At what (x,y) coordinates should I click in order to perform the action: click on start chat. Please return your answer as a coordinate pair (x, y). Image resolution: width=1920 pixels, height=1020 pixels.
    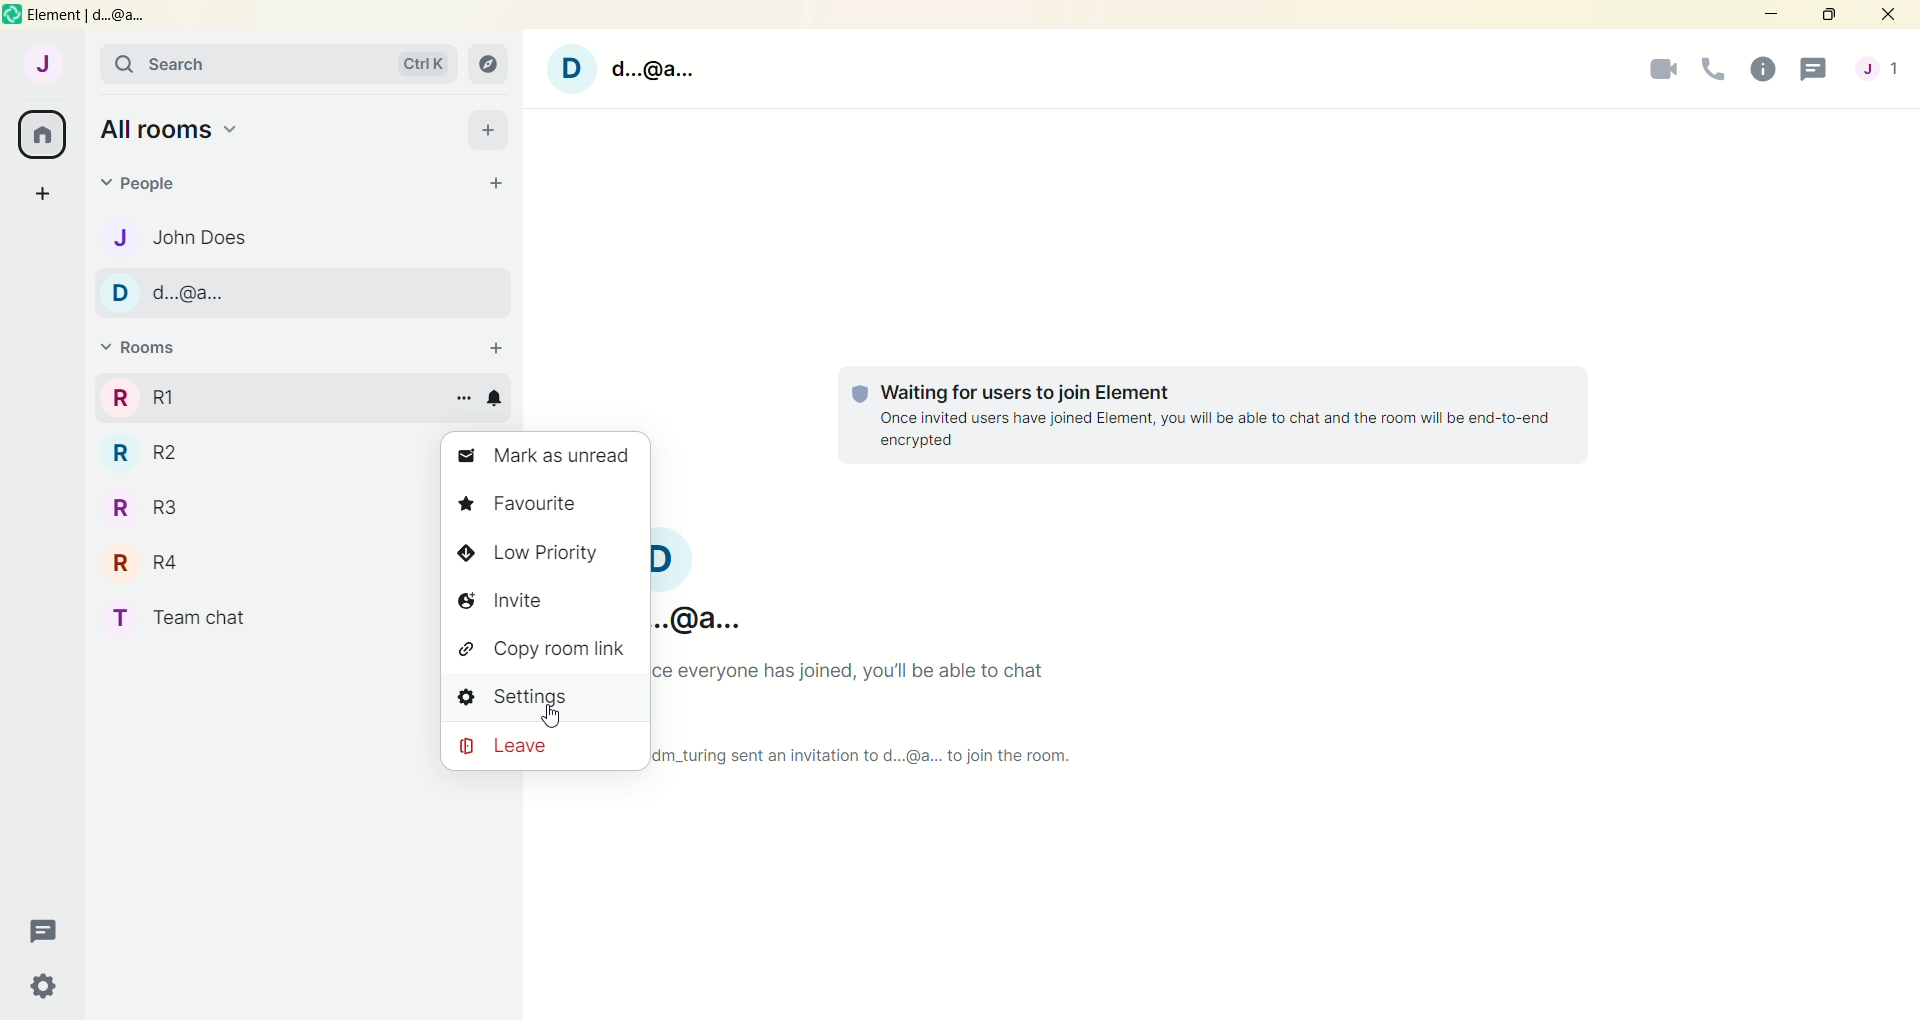
    Looking at the image, I should click on (500, 187).